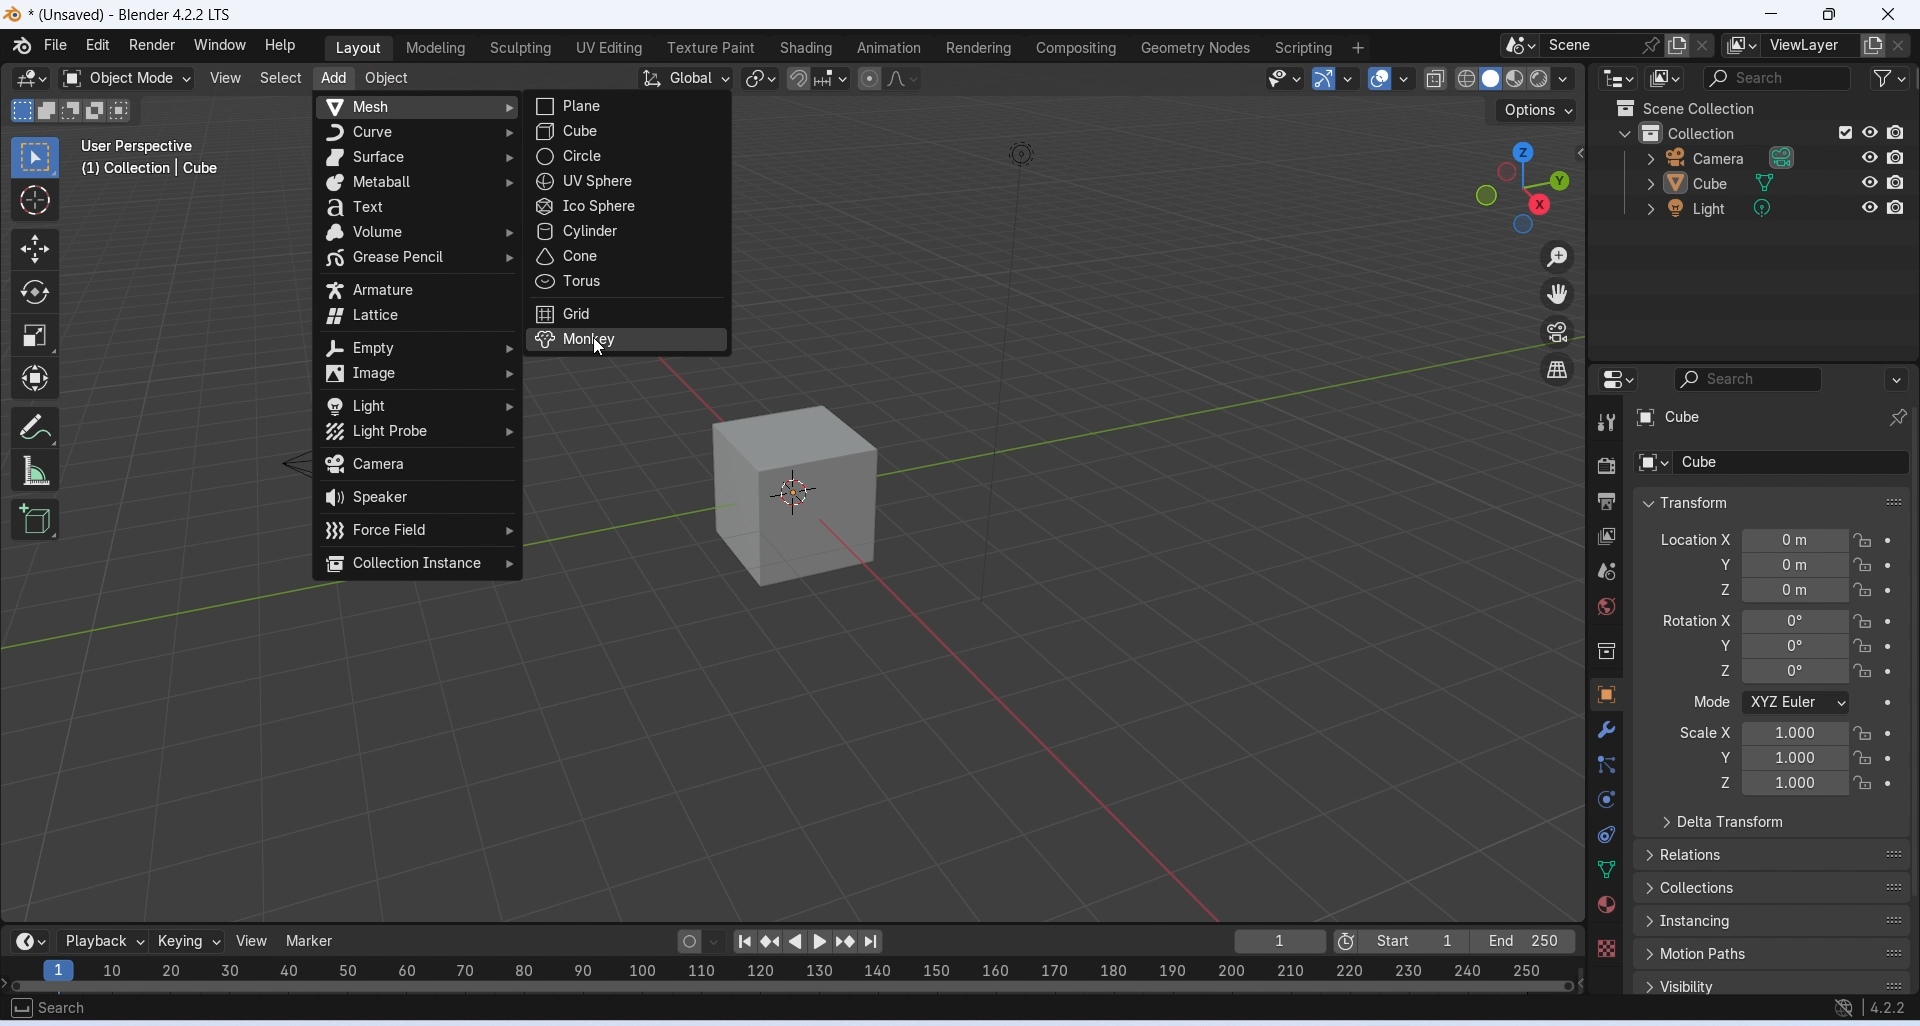 Image resolution: width=1920 pixels, height=1026 pixels. I want to click on Add, so click(332, 80).